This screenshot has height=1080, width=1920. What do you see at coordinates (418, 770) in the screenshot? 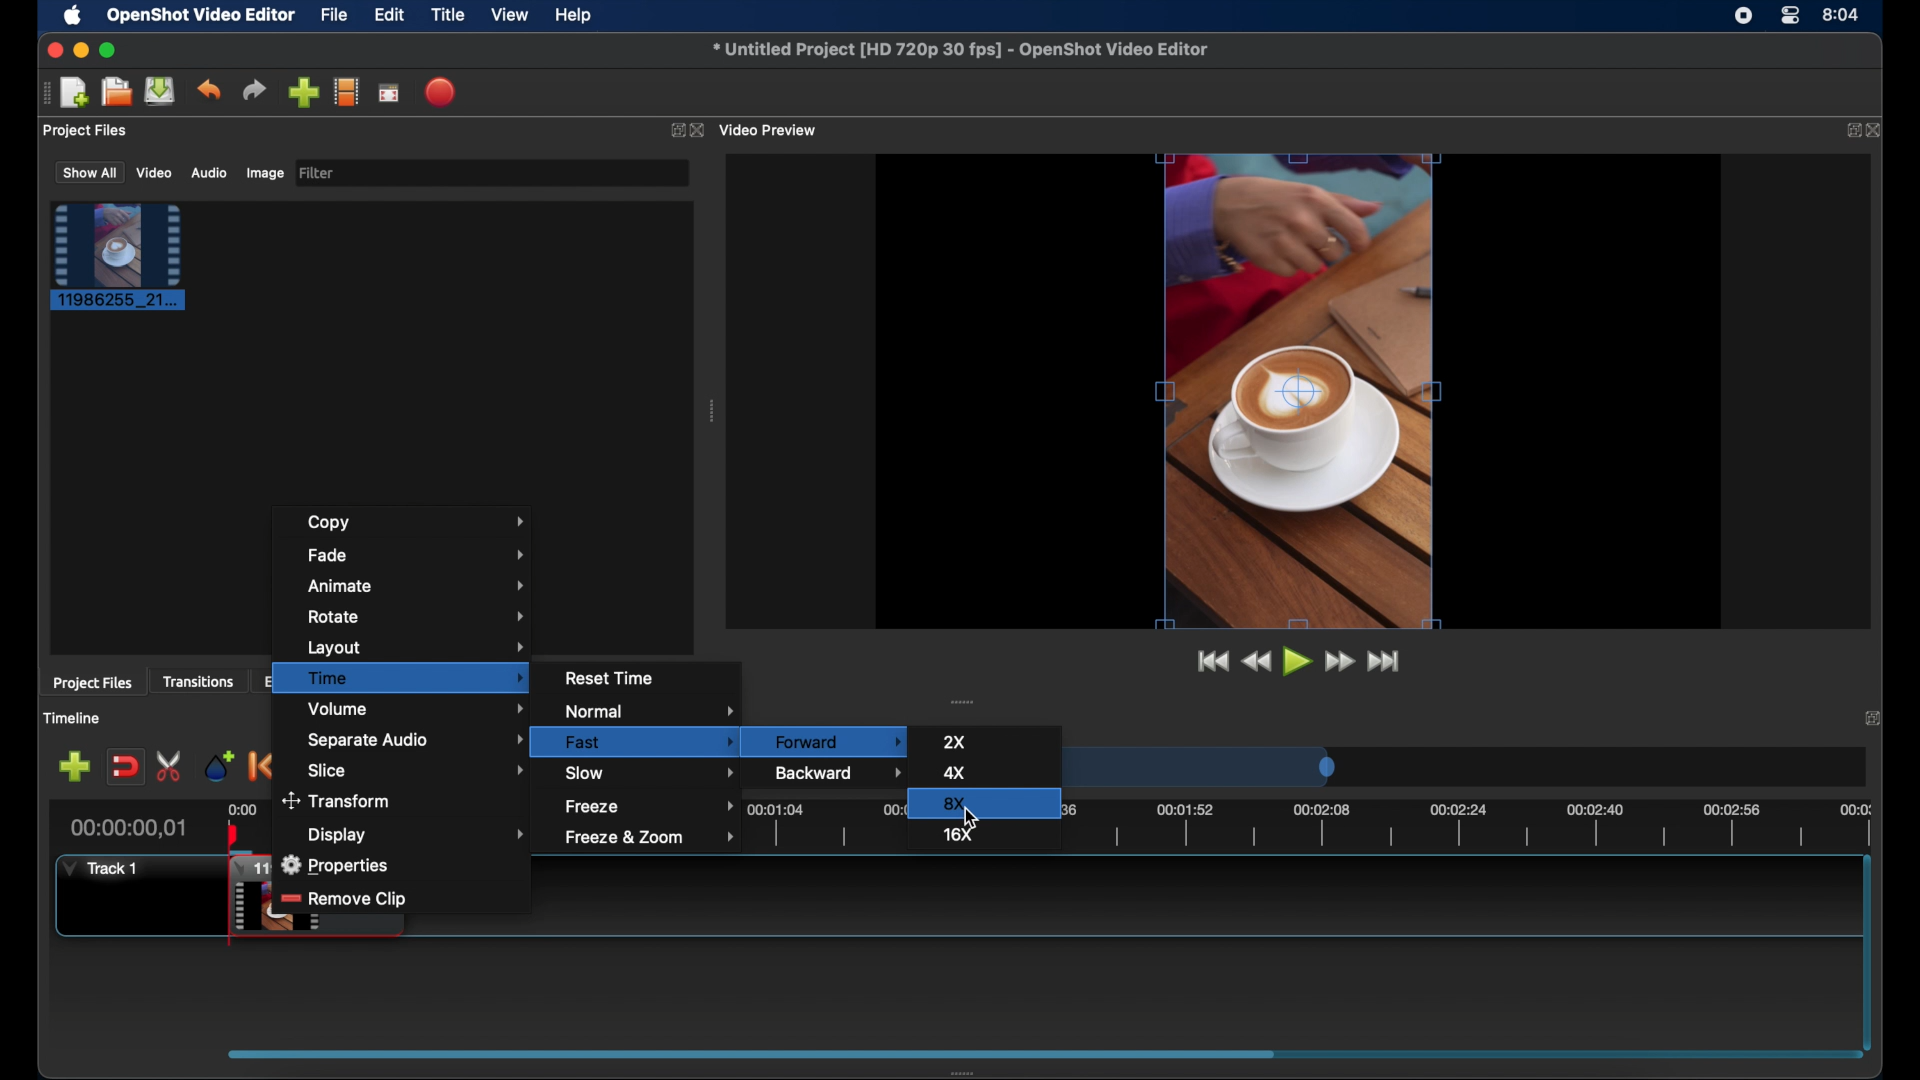
I see `slice menu` at bounding box center [418, 770].